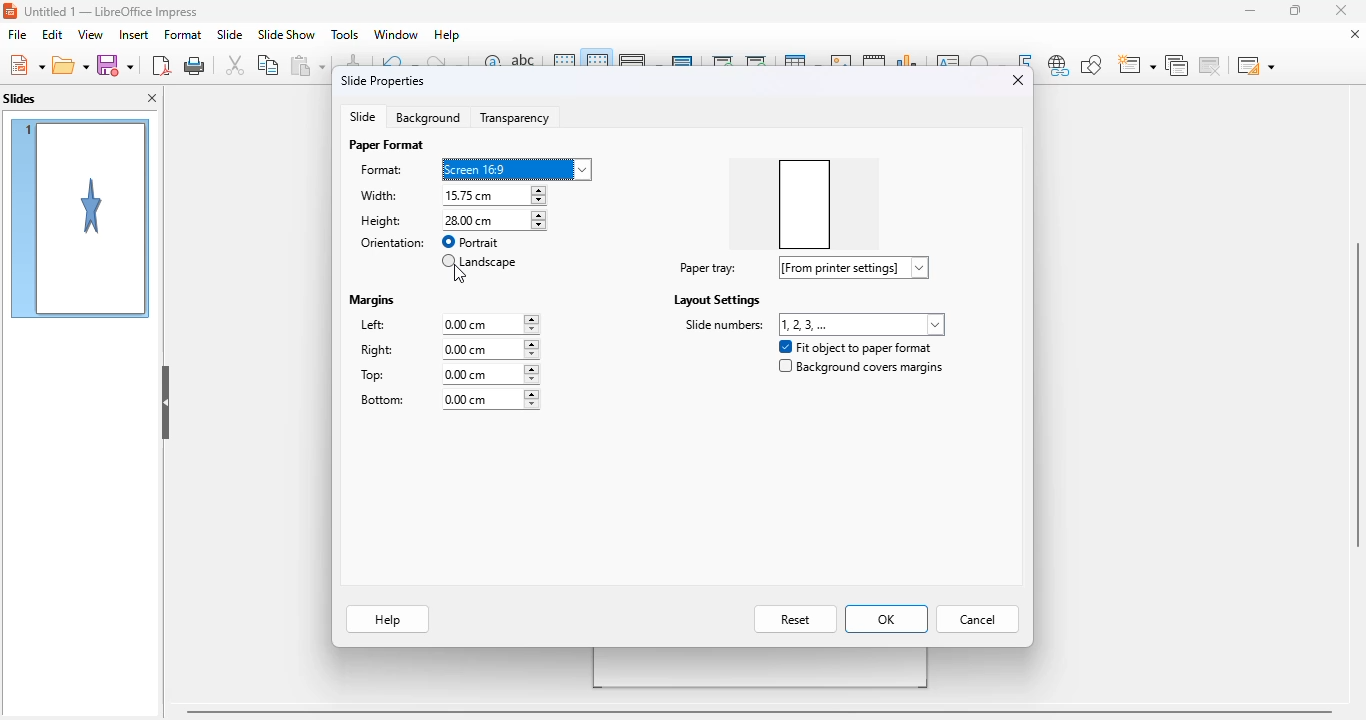  I want to click on slide show, so click(286, 34).